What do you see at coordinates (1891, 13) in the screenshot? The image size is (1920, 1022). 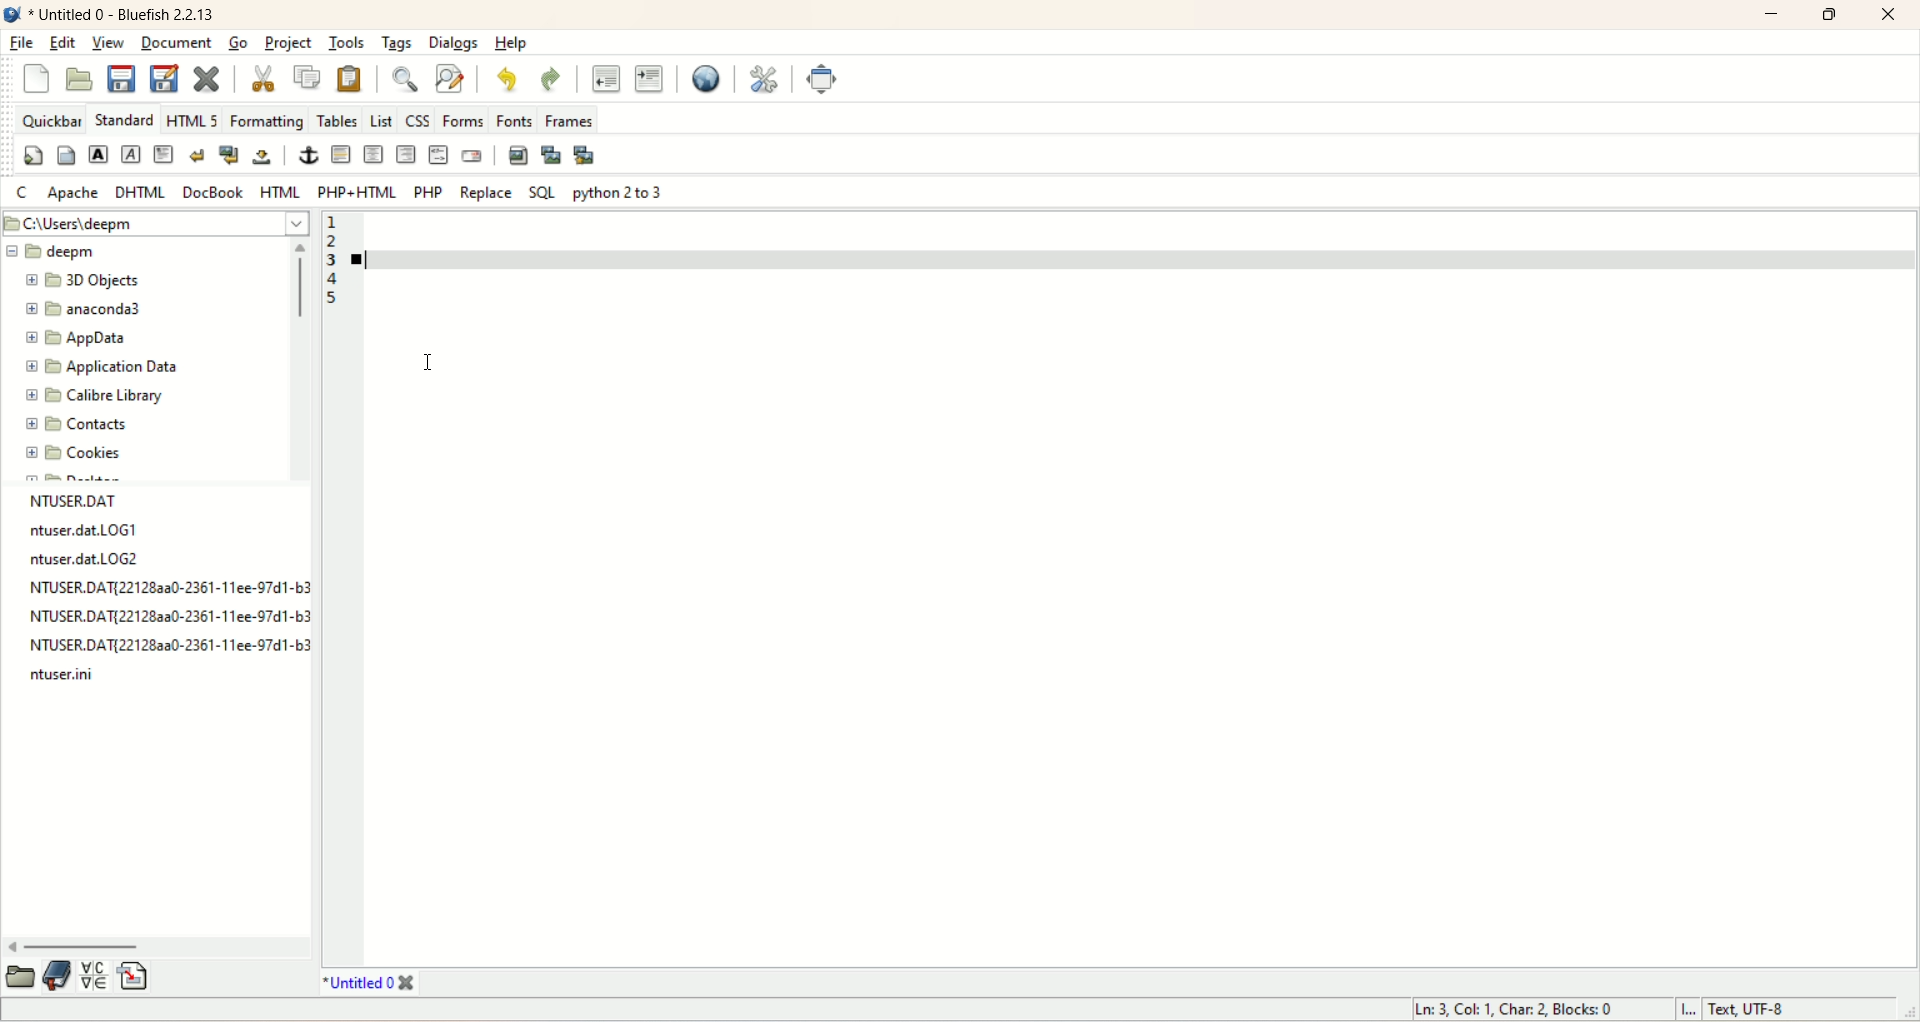 I see `close` at bounding box center [1891, 13].